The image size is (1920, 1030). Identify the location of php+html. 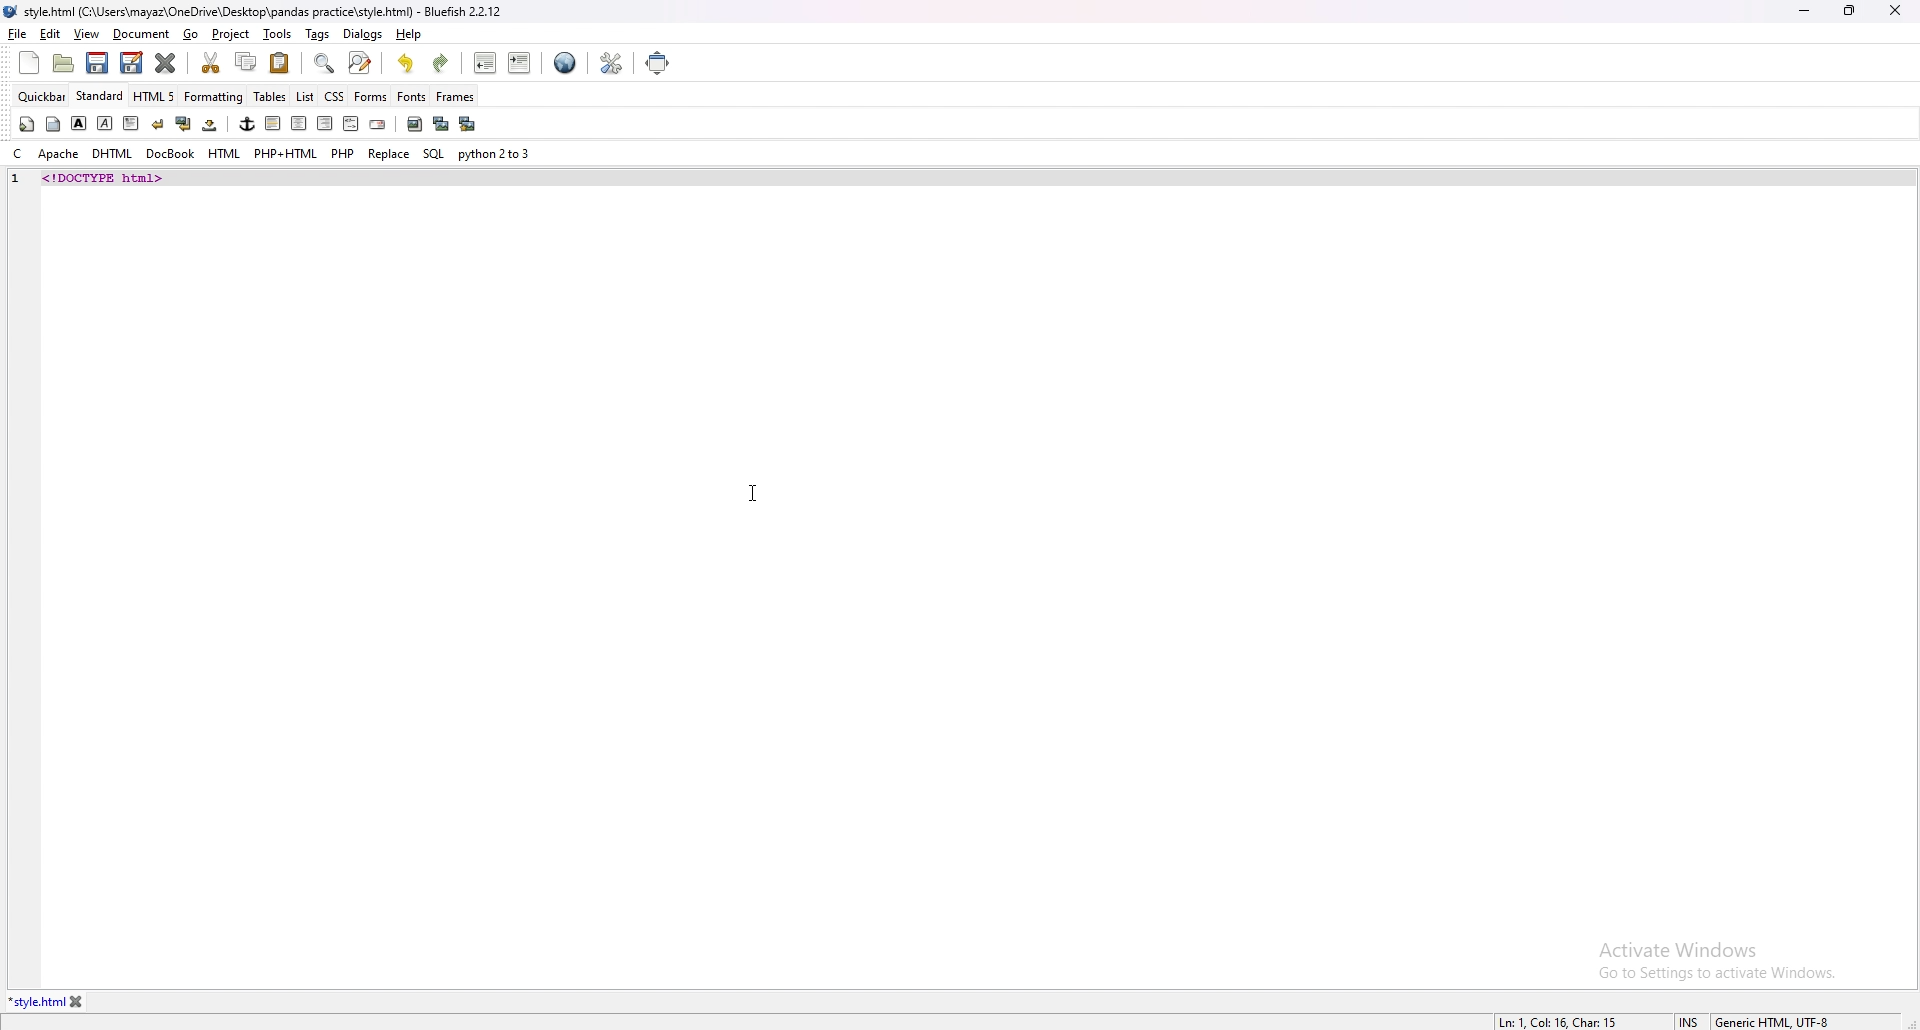
(286, 154).